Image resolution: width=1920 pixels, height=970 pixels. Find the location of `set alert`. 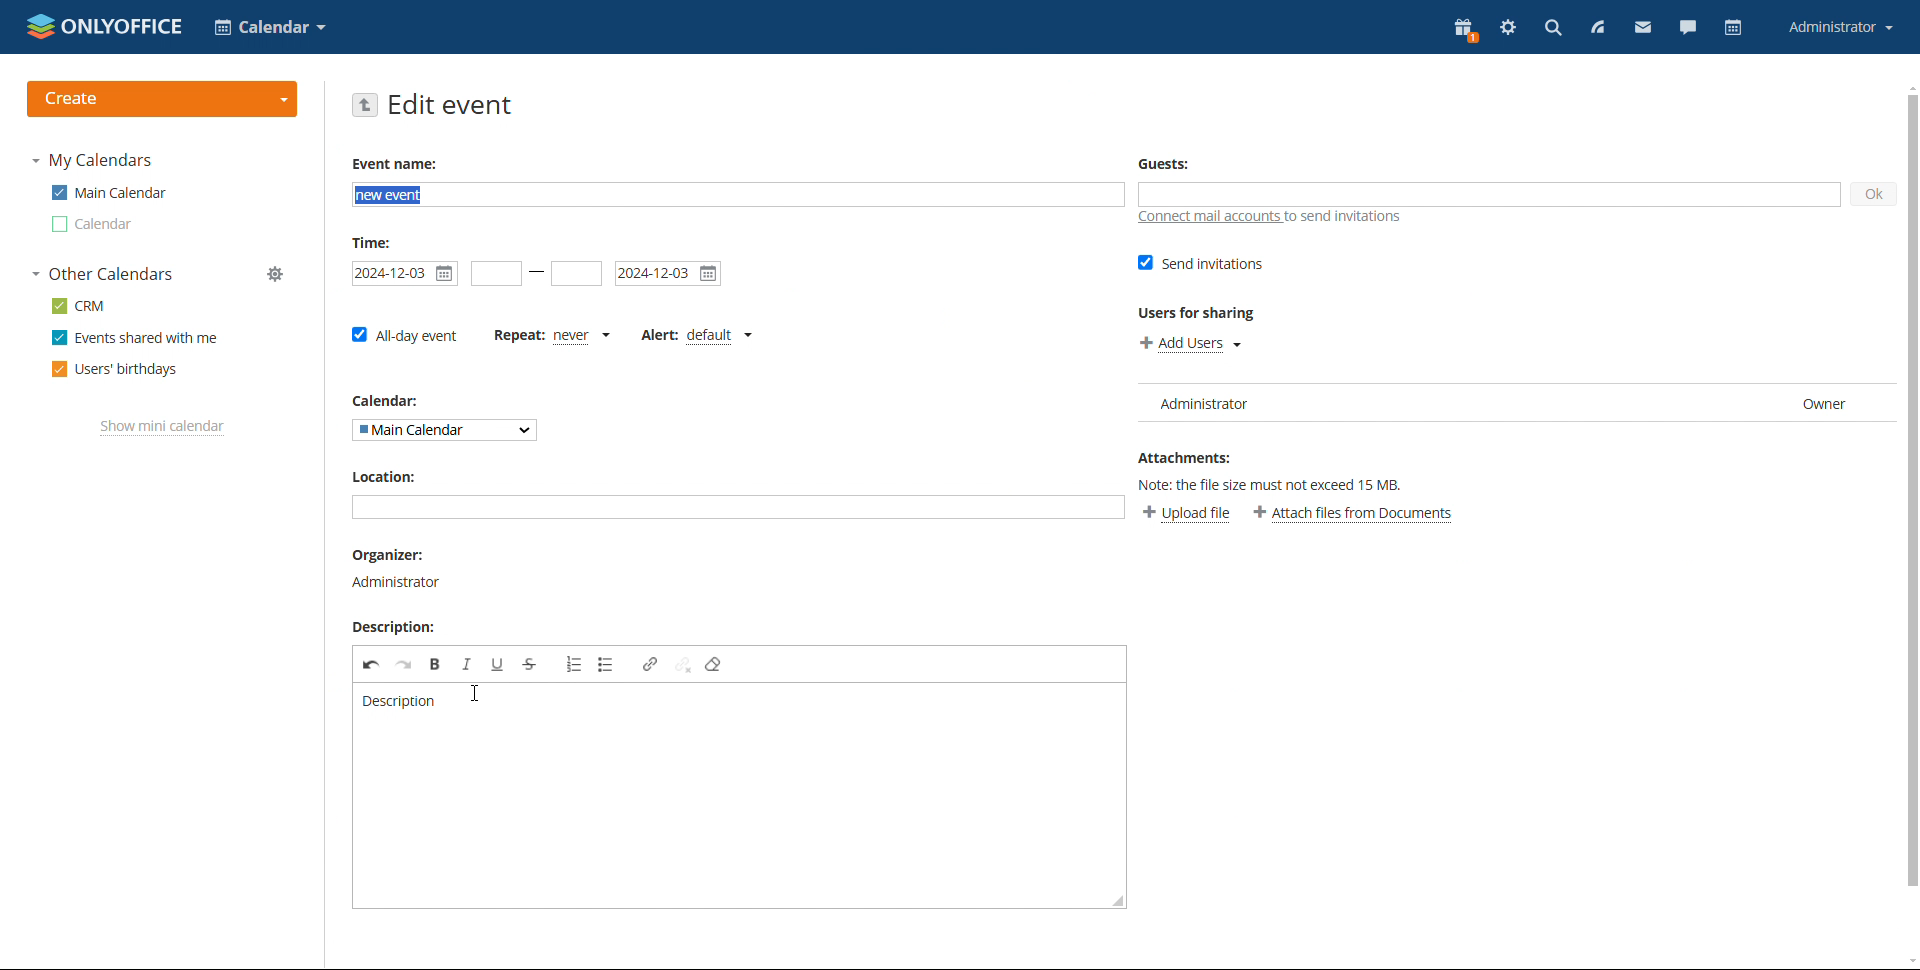

set alert is located at coordinates (656, 336).